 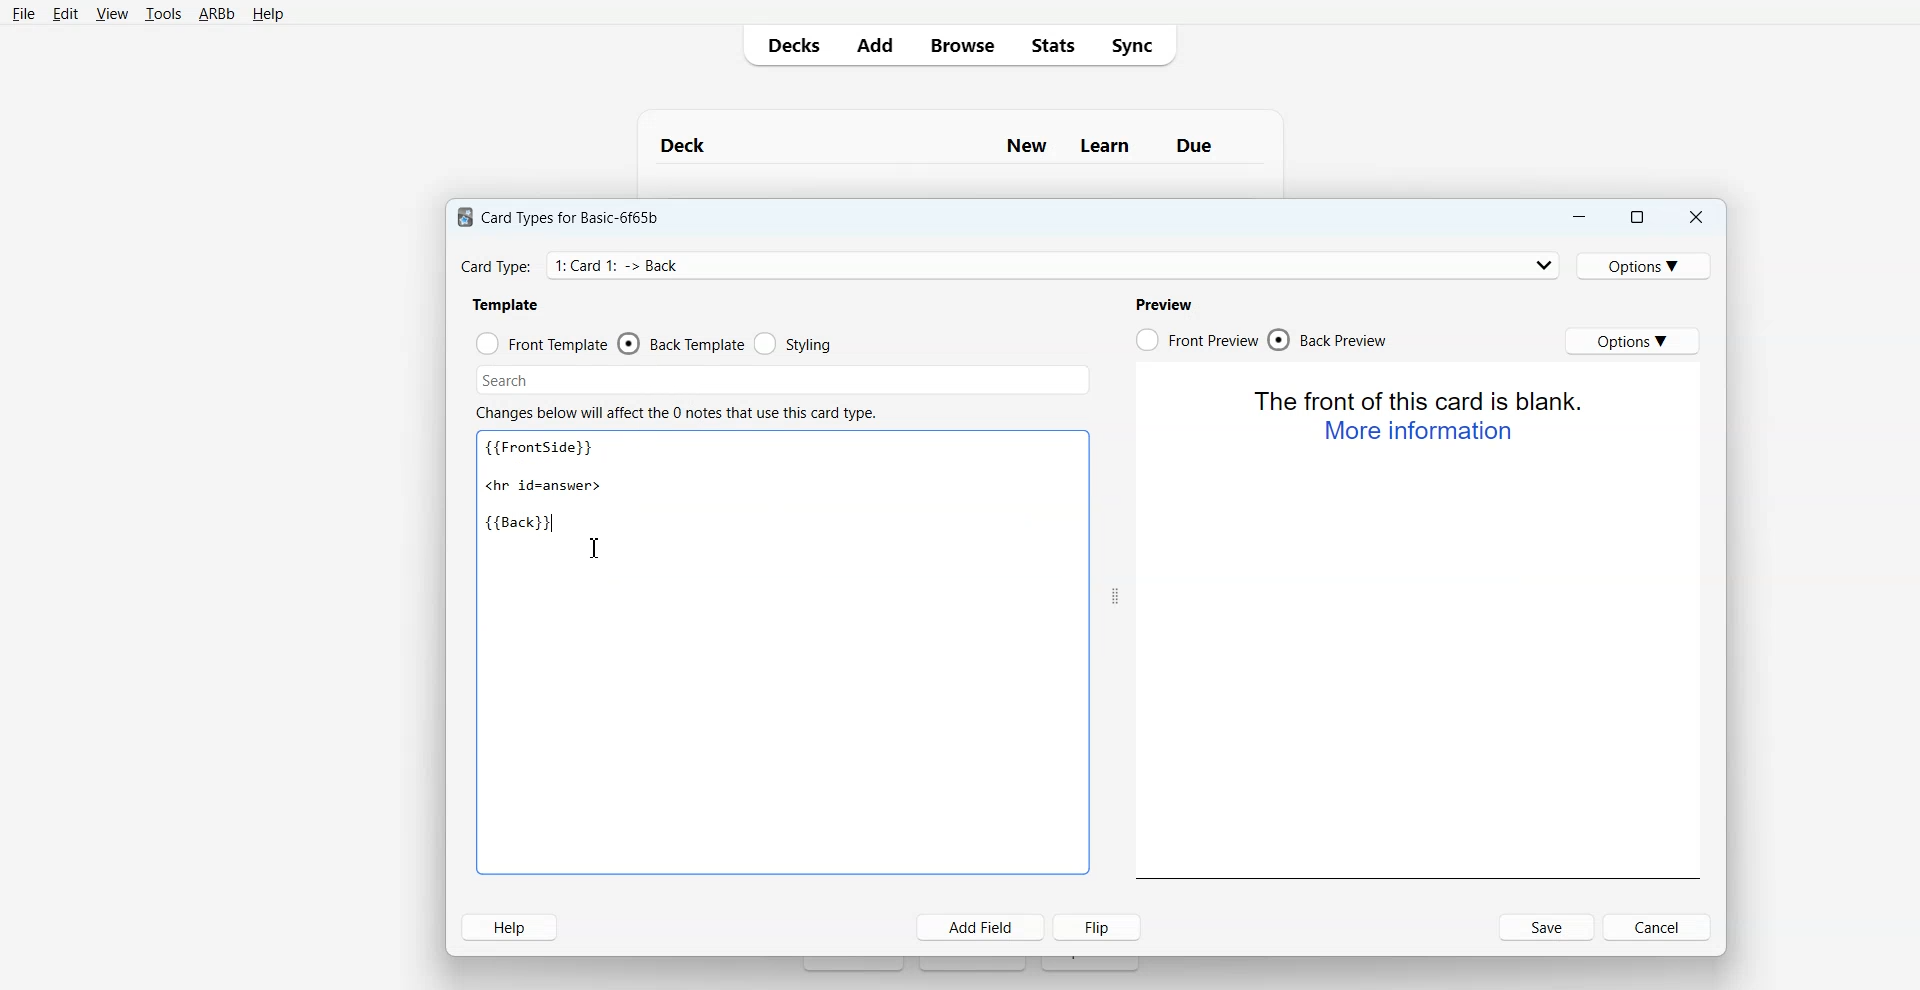 What do you see at coordinates (1633, 341) in the screenshot?
I see `Options` at bounding box center [1633, 341].